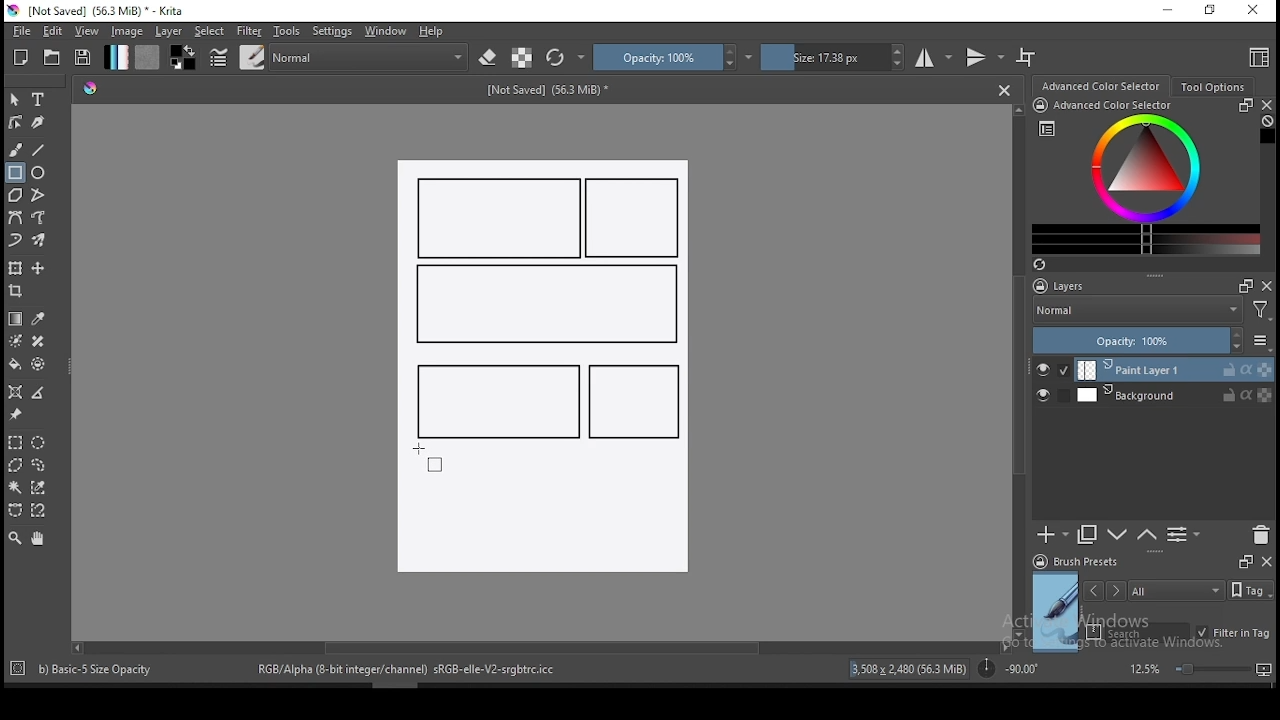 The height and width of the screenshot is (720, 1280). I want to click on filter in tag, so click(1233, 634).